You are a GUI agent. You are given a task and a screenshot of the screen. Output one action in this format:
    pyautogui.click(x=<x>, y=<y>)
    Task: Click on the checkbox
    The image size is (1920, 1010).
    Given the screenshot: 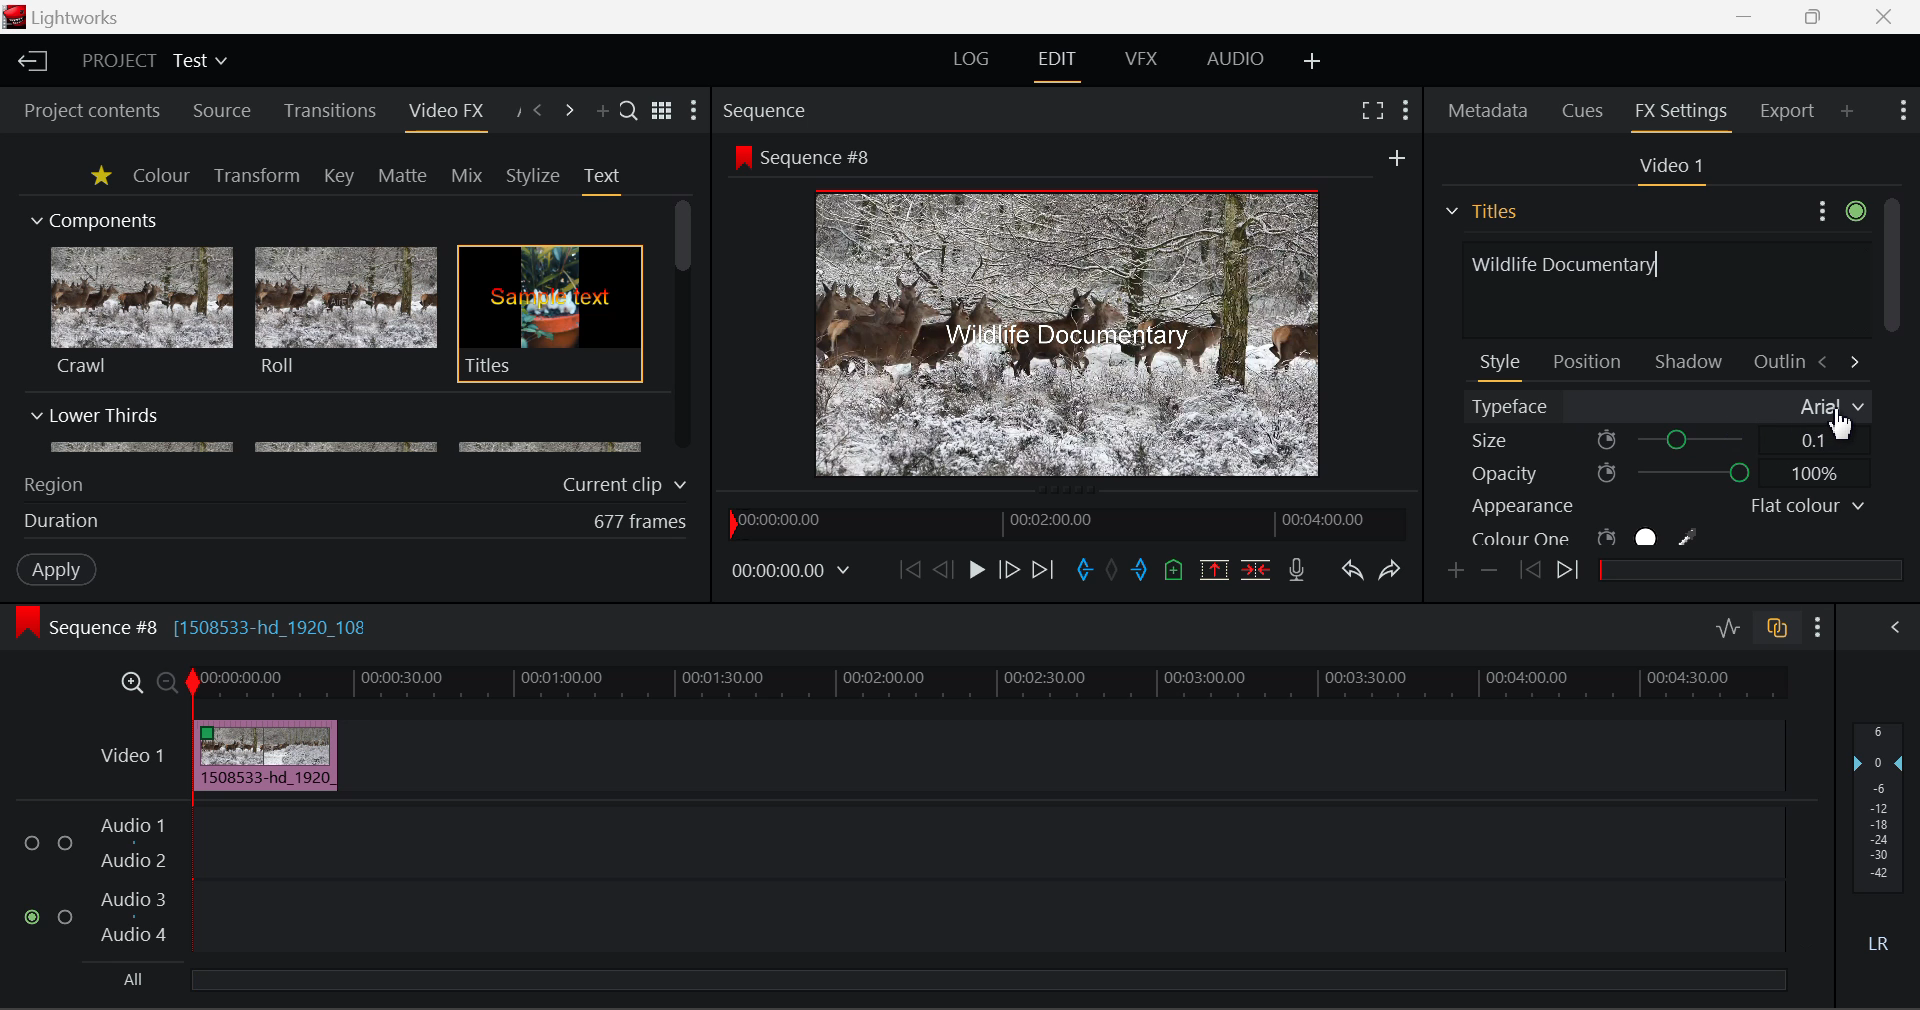 What is the action you would take?
    pyautogui.click(x=69, y=918)
    